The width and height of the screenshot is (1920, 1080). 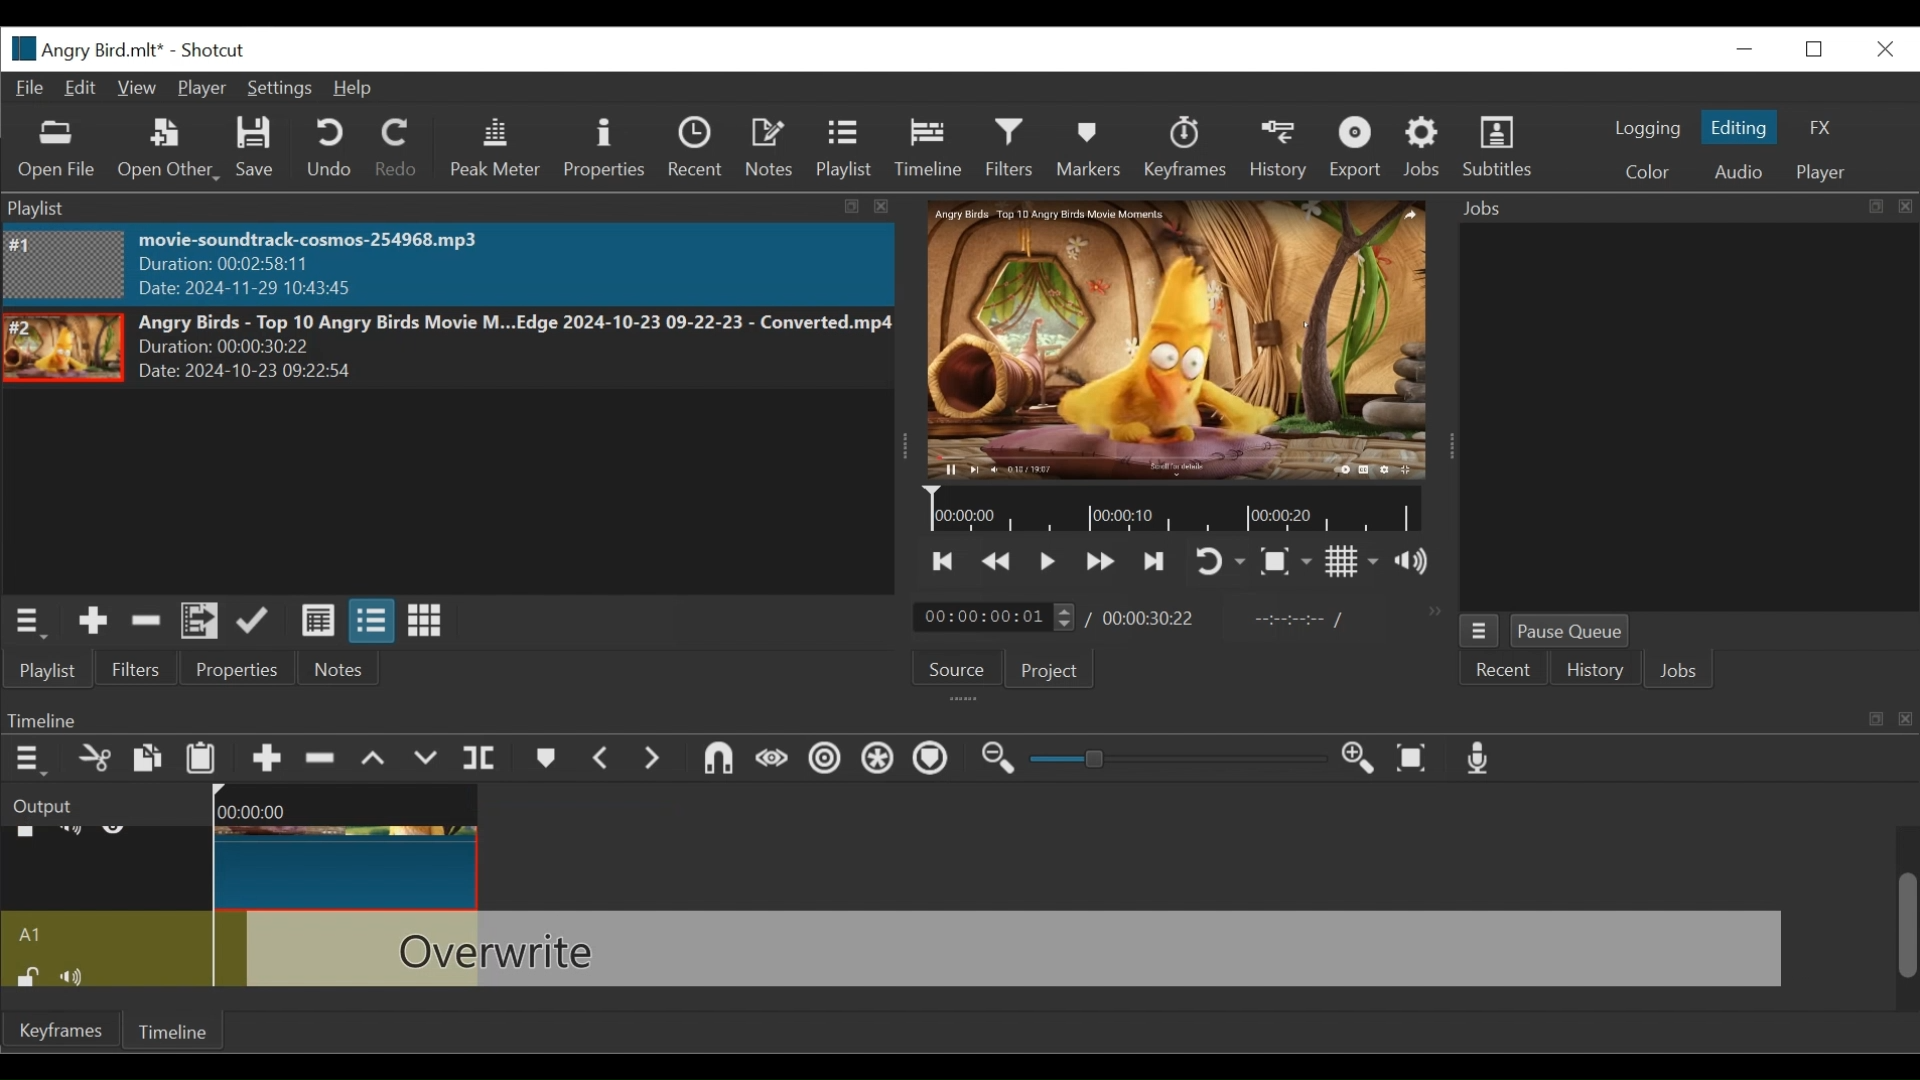 What do you see at coordinates (931, 762) in the screenshot?
I see `Ripple Markers` at bounding box center [931, 762].